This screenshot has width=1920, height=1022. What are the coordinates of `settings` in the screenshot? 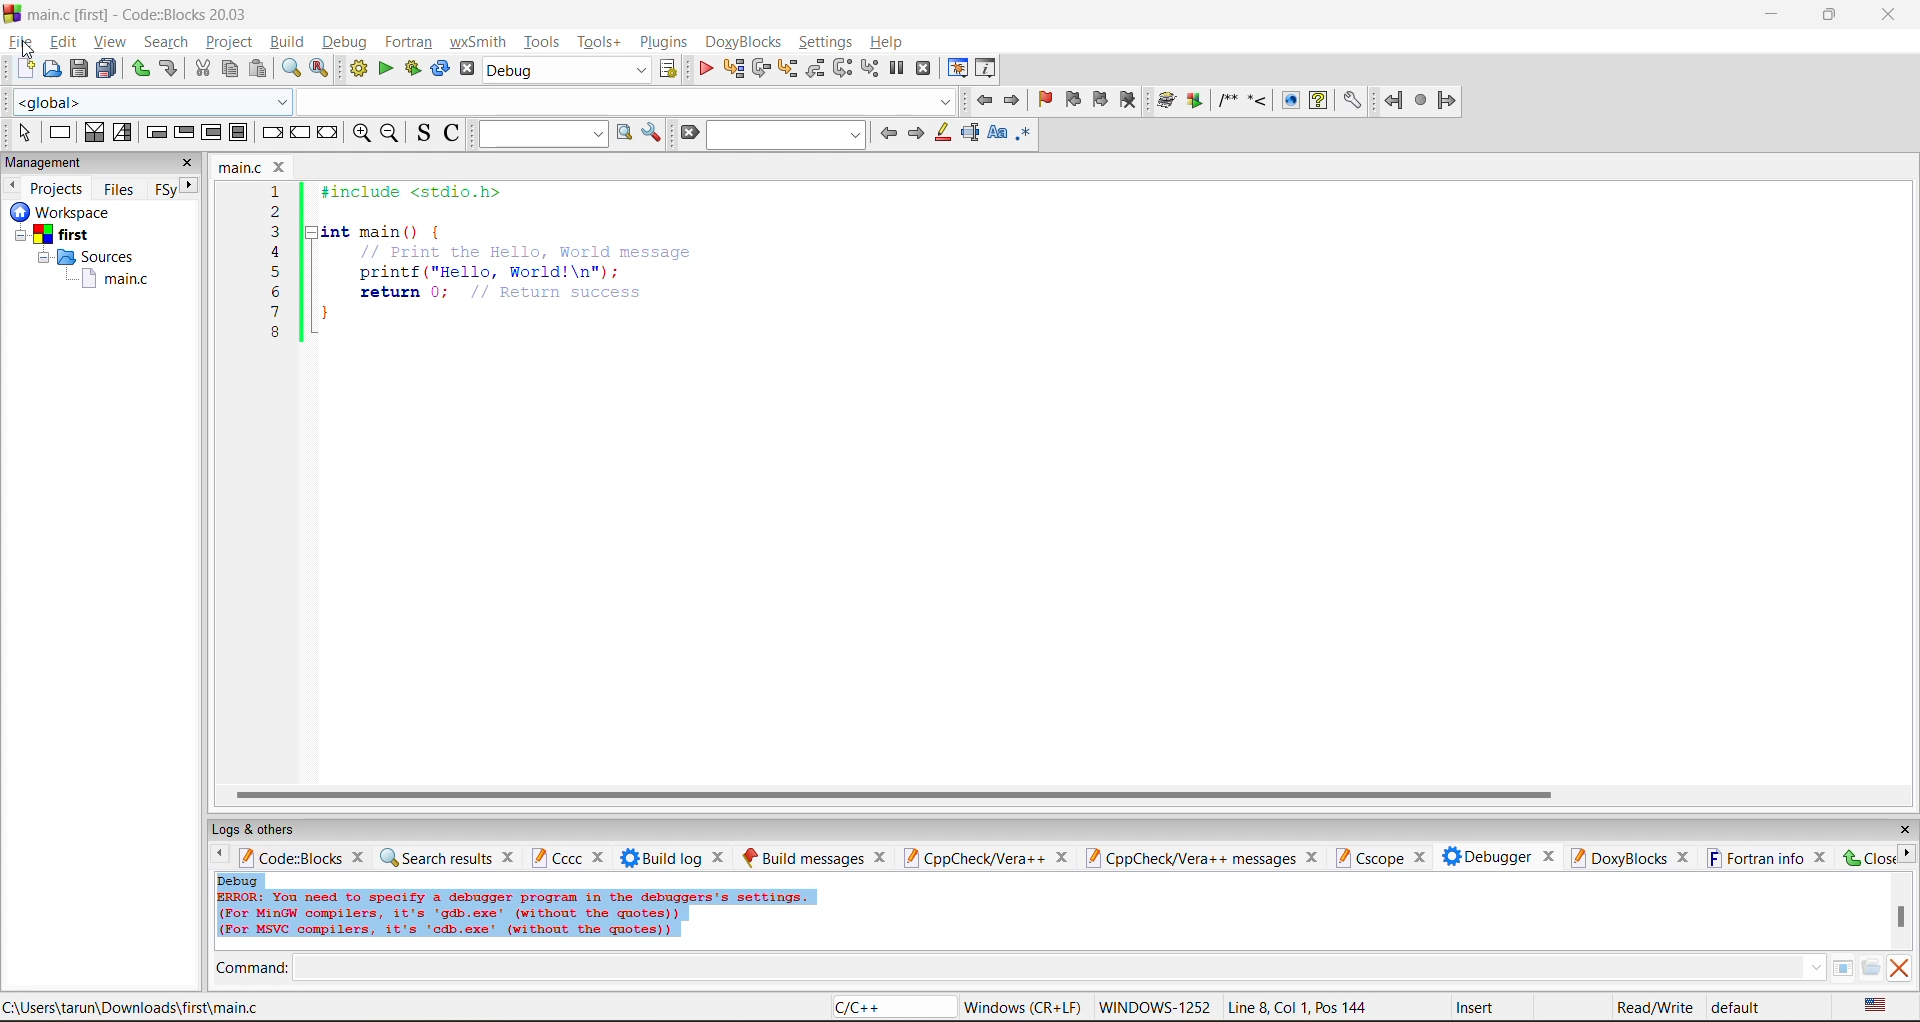 It's located at (1351, 101).